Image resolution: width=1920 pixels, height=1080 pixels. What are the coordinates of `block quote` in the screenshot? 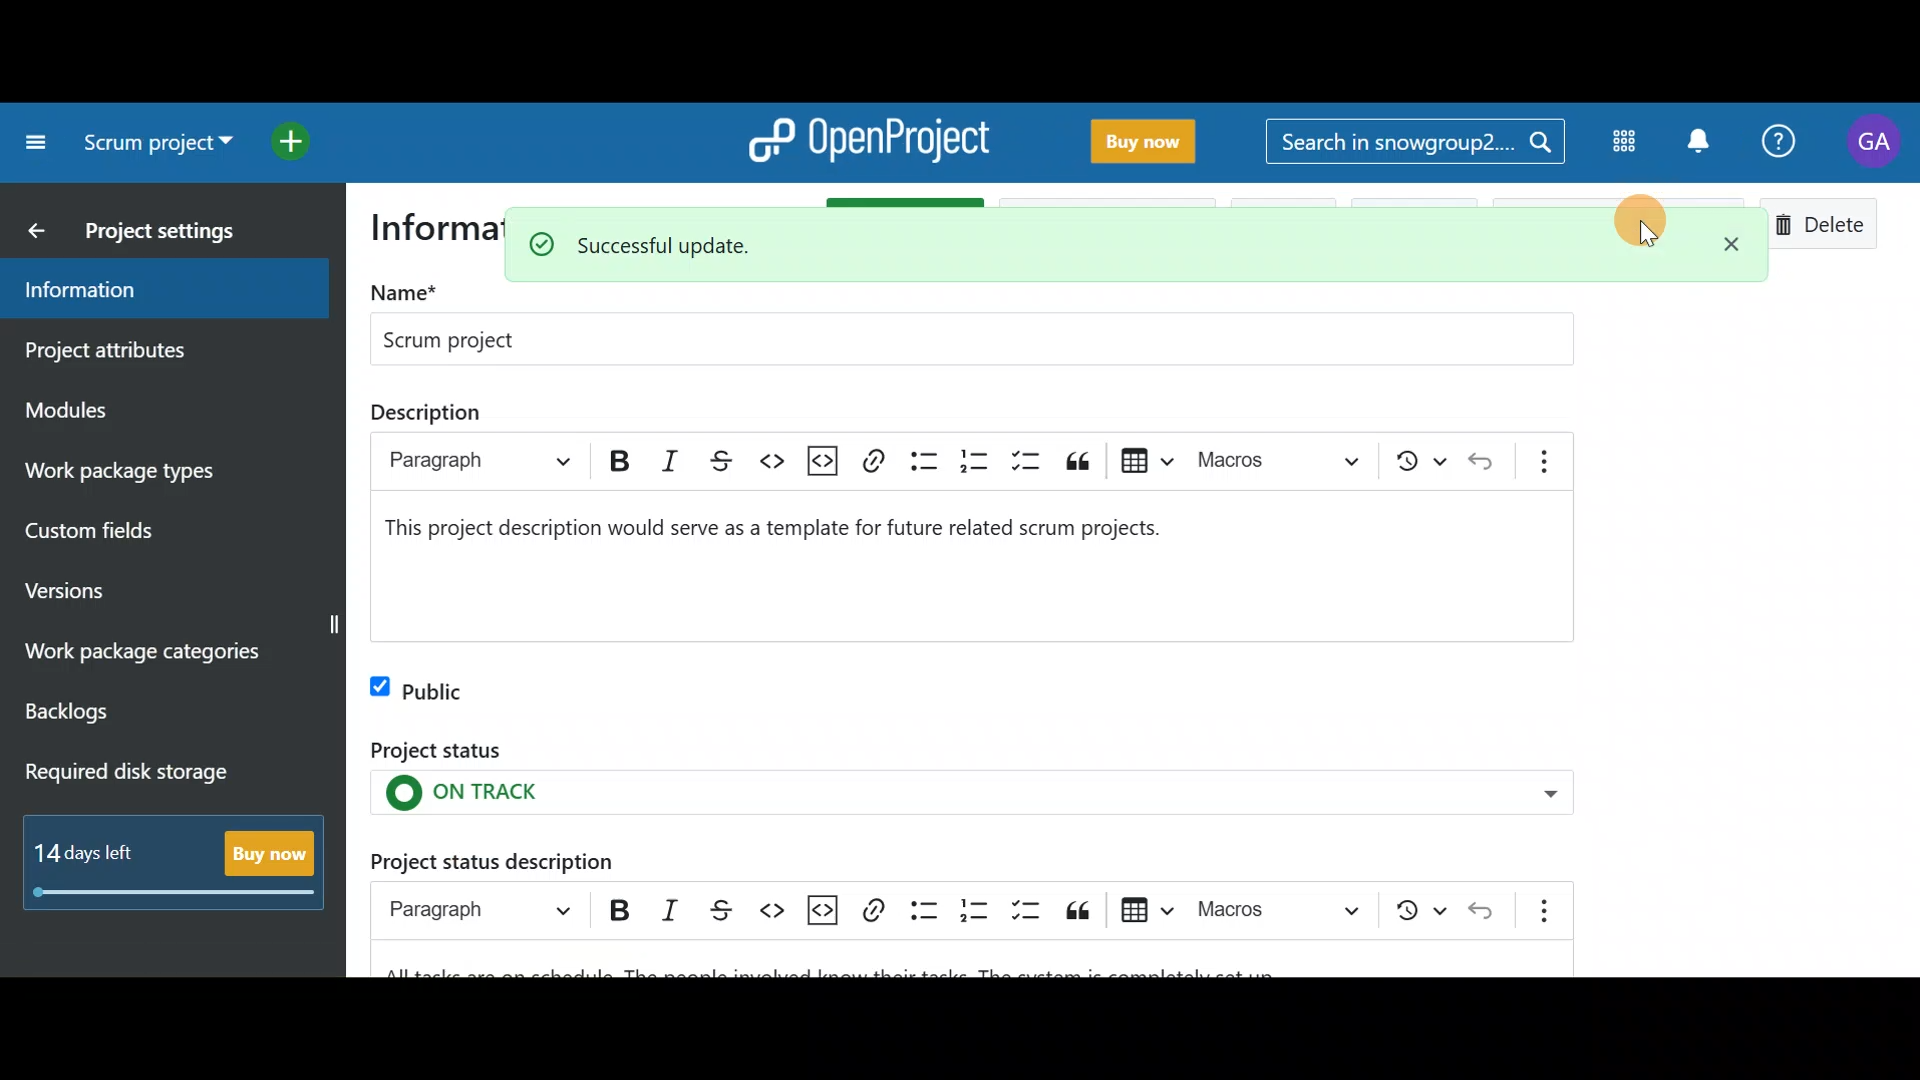 It's located at (1076, 461).